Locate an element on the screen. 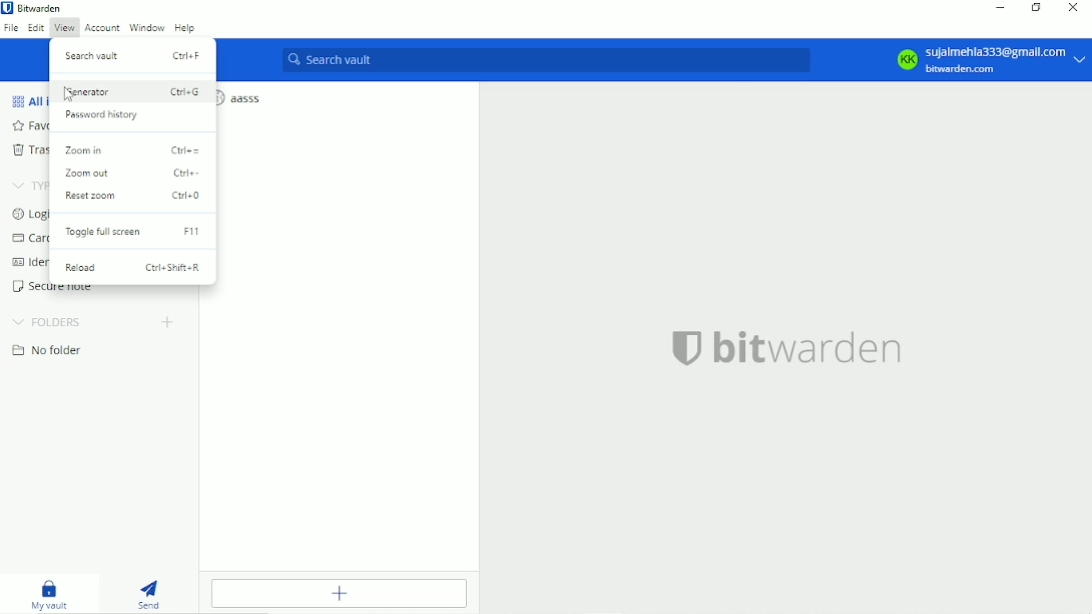 The height and width of the screenshot is (614, 1092). Password history is located at coordinates (102, 115).